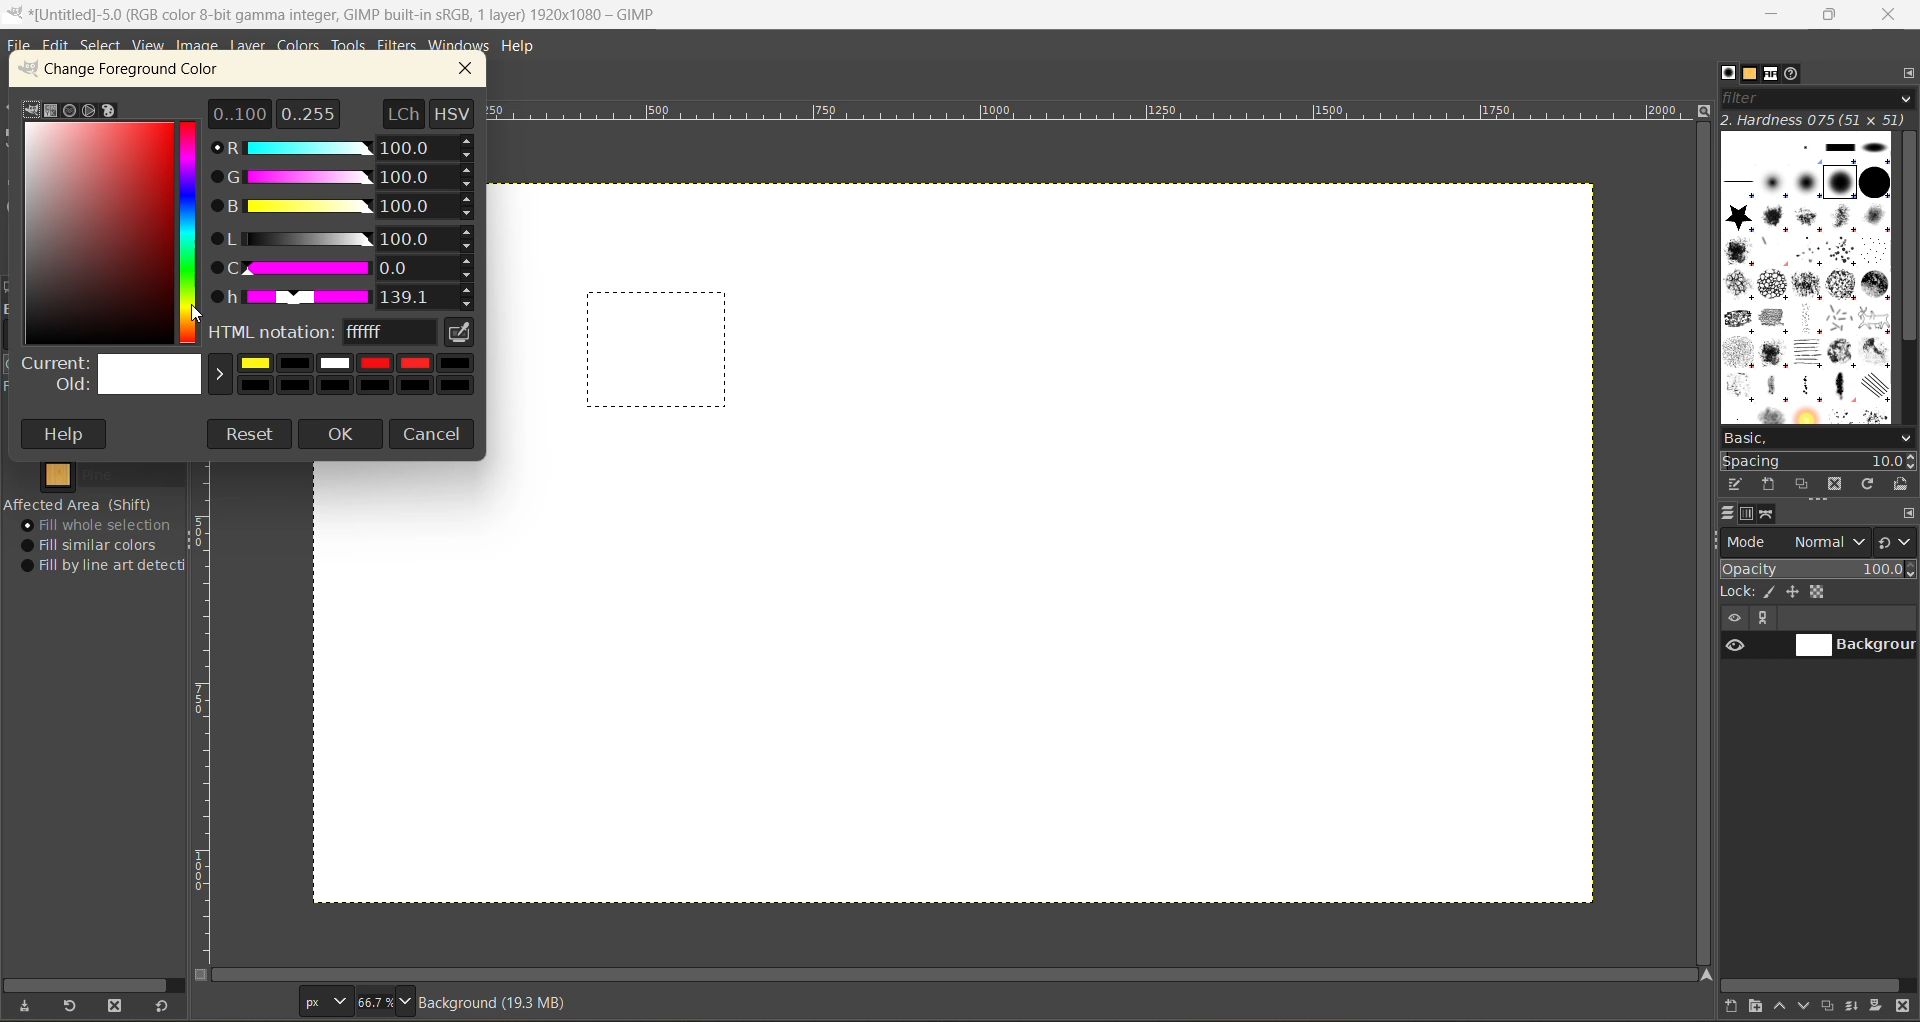 The height and width of the screenshot is (1022, 1920). I want to click on patterns, so click(1750, 73).